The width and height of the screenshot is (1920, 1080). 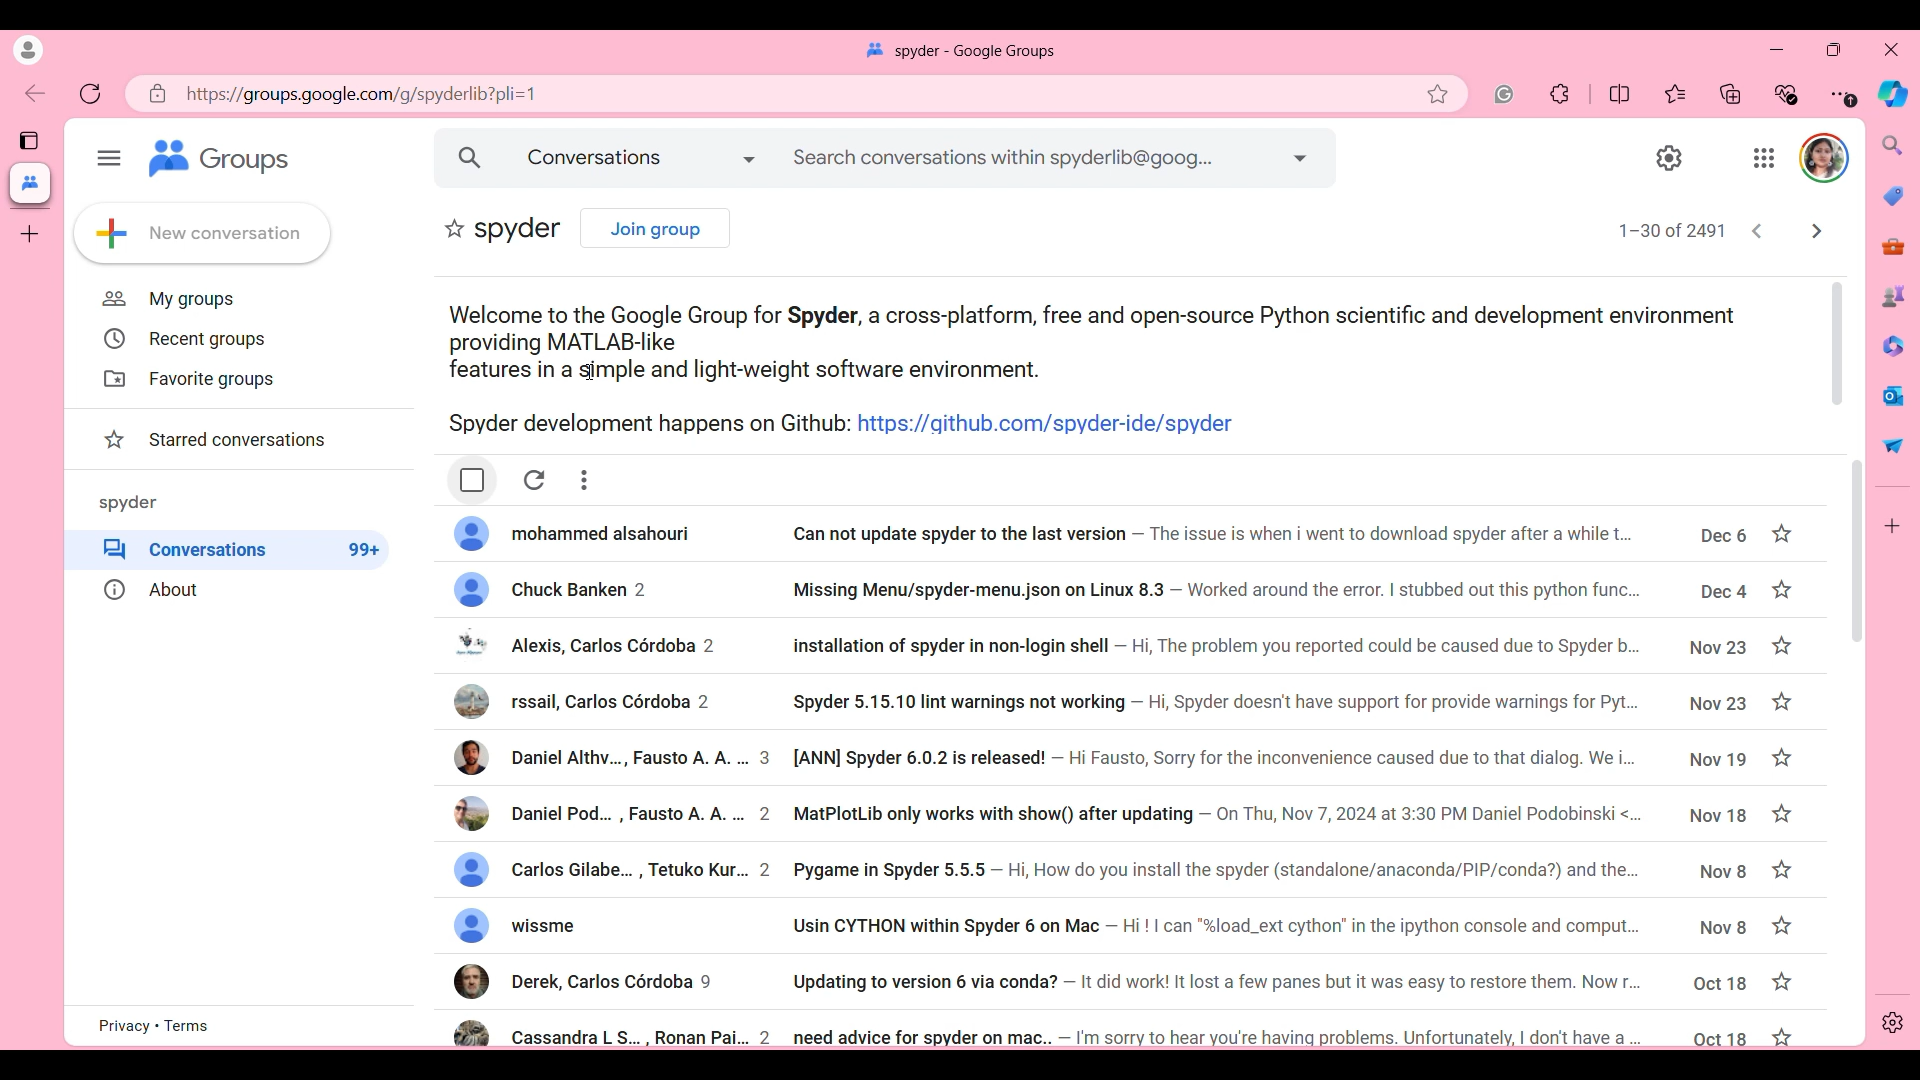 What do you see at coordinates (169, 299) in the screenshot?
I see `My groups` at bounding box center [169, 299].